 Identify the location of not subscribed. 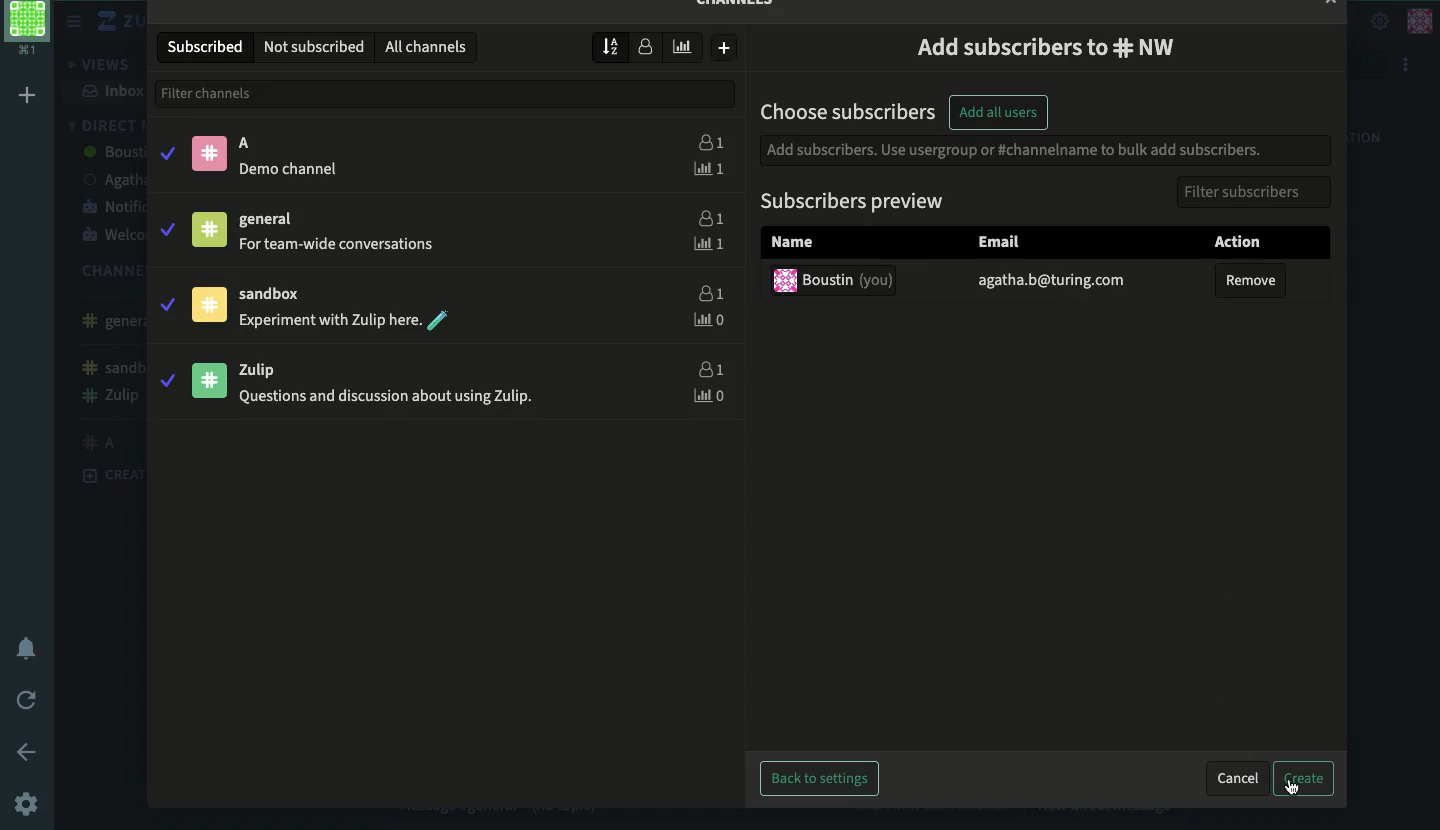
(317, 47).